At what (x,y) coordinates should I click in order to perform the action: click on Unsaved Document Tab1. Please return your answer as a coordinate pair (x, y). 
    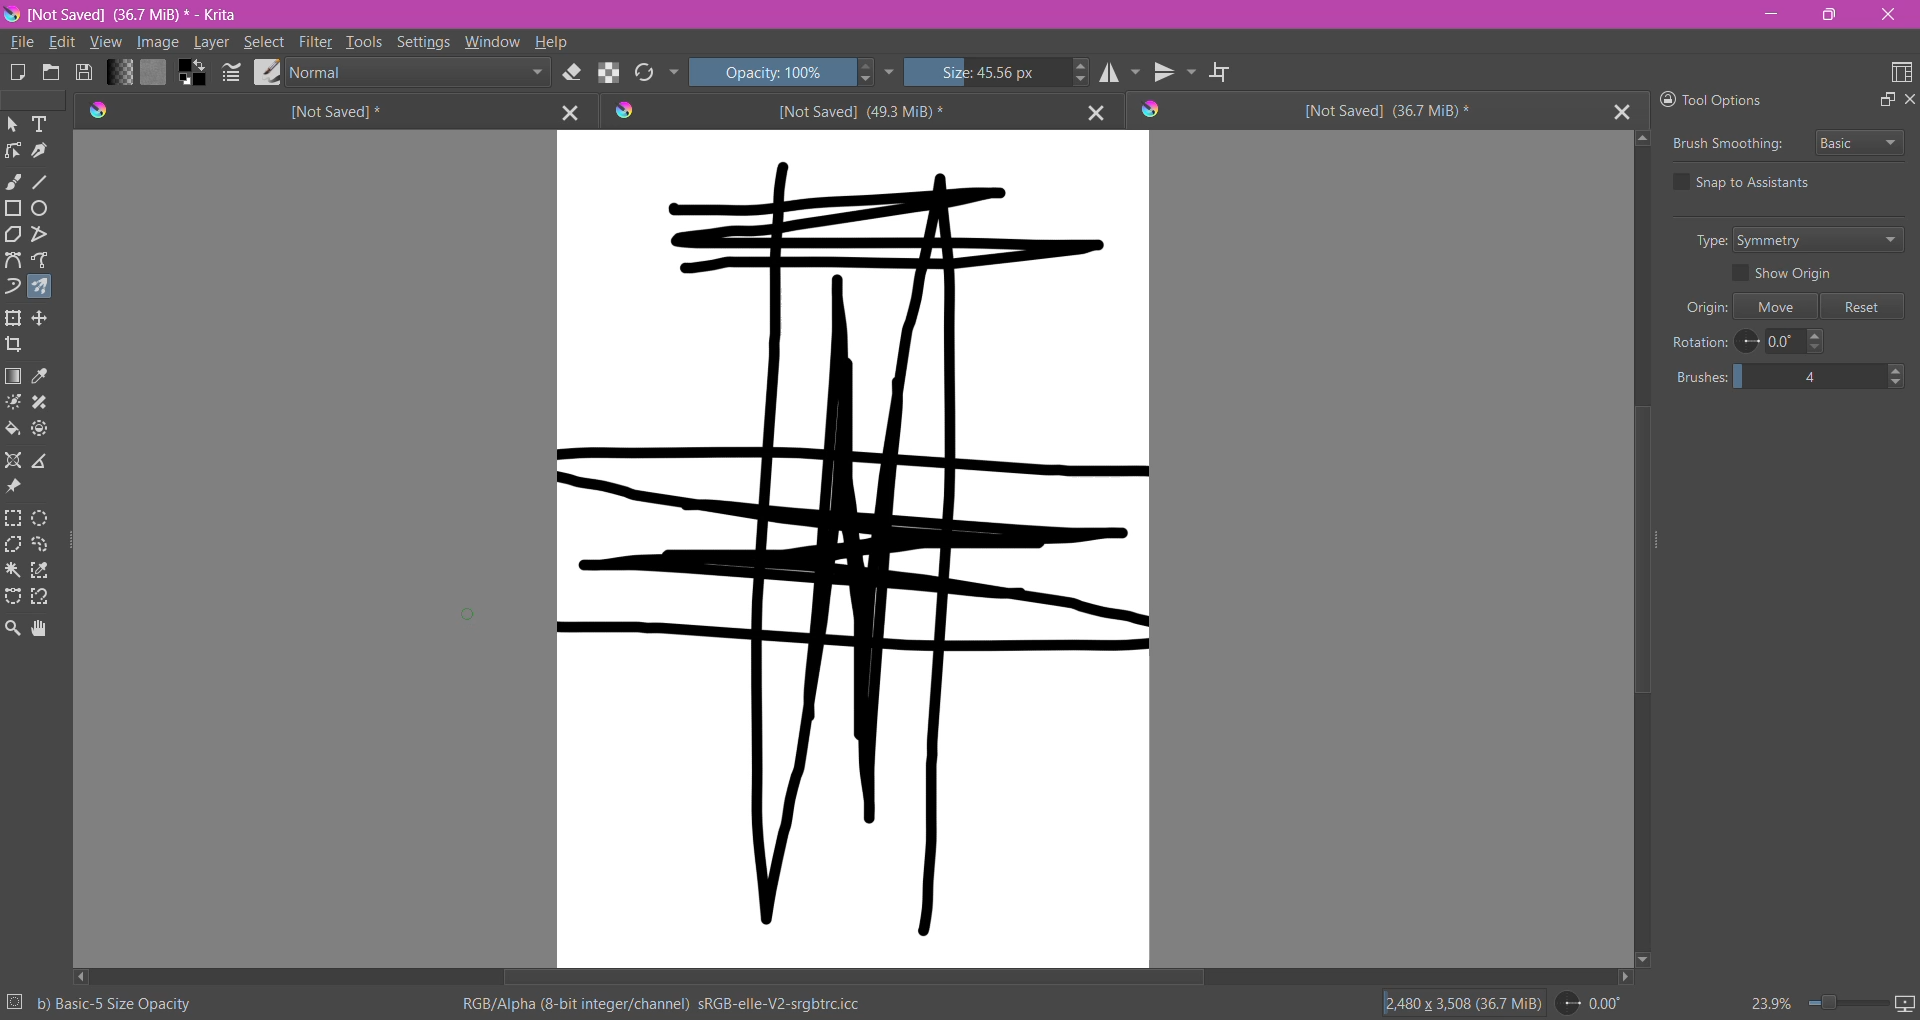
    Looking at the image, I should click on (300, 111).